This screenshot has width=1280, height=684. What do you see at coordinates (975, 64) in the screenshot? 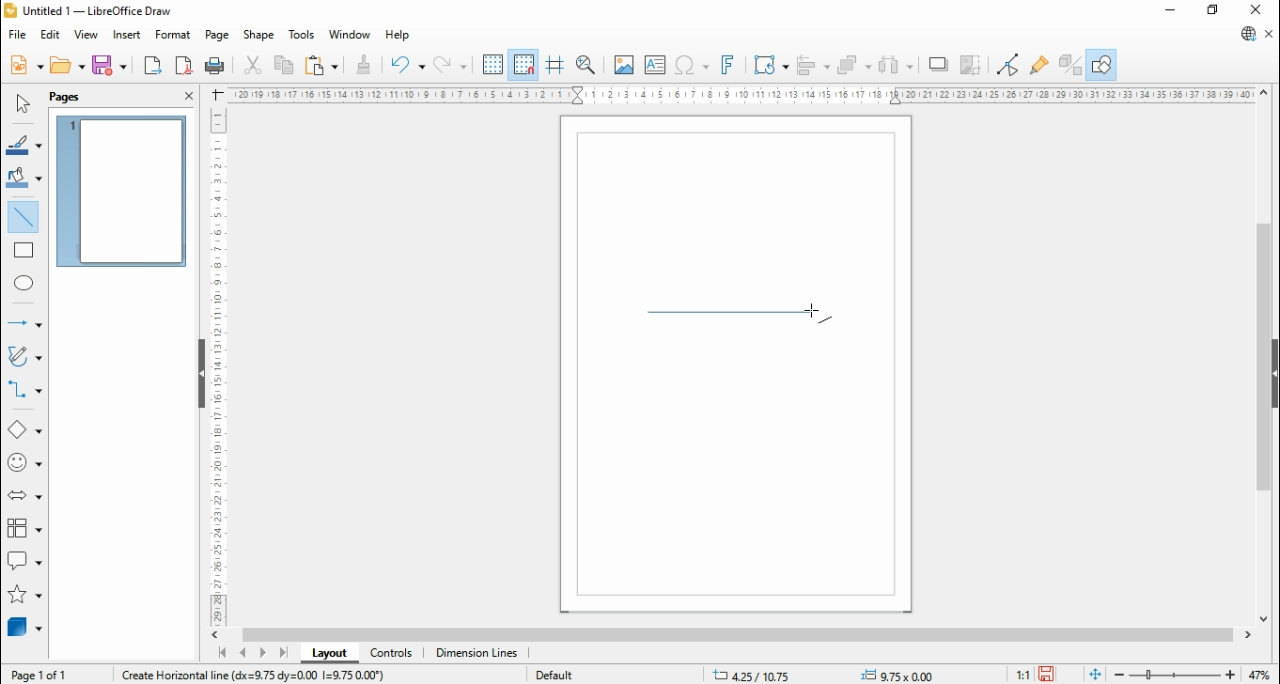
I see `crop` at bounding box center [975, 64].